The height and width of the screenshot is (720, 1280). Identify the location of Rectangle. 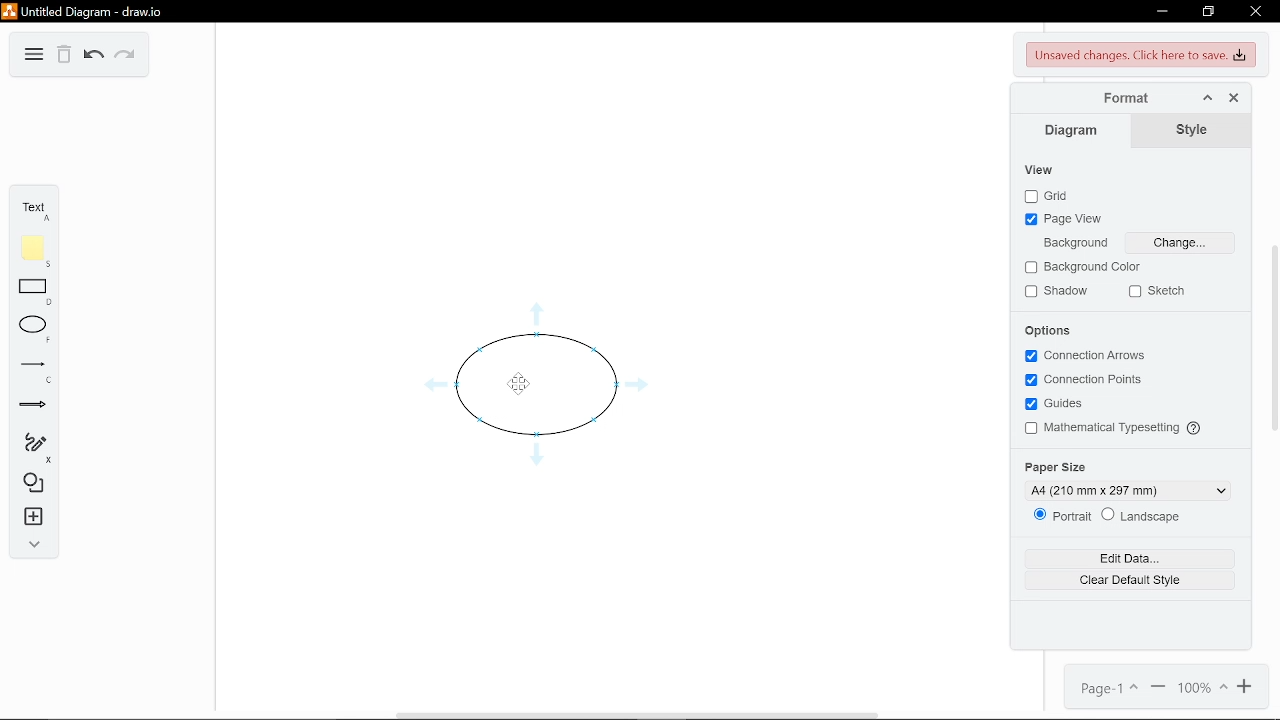
(34, 288).